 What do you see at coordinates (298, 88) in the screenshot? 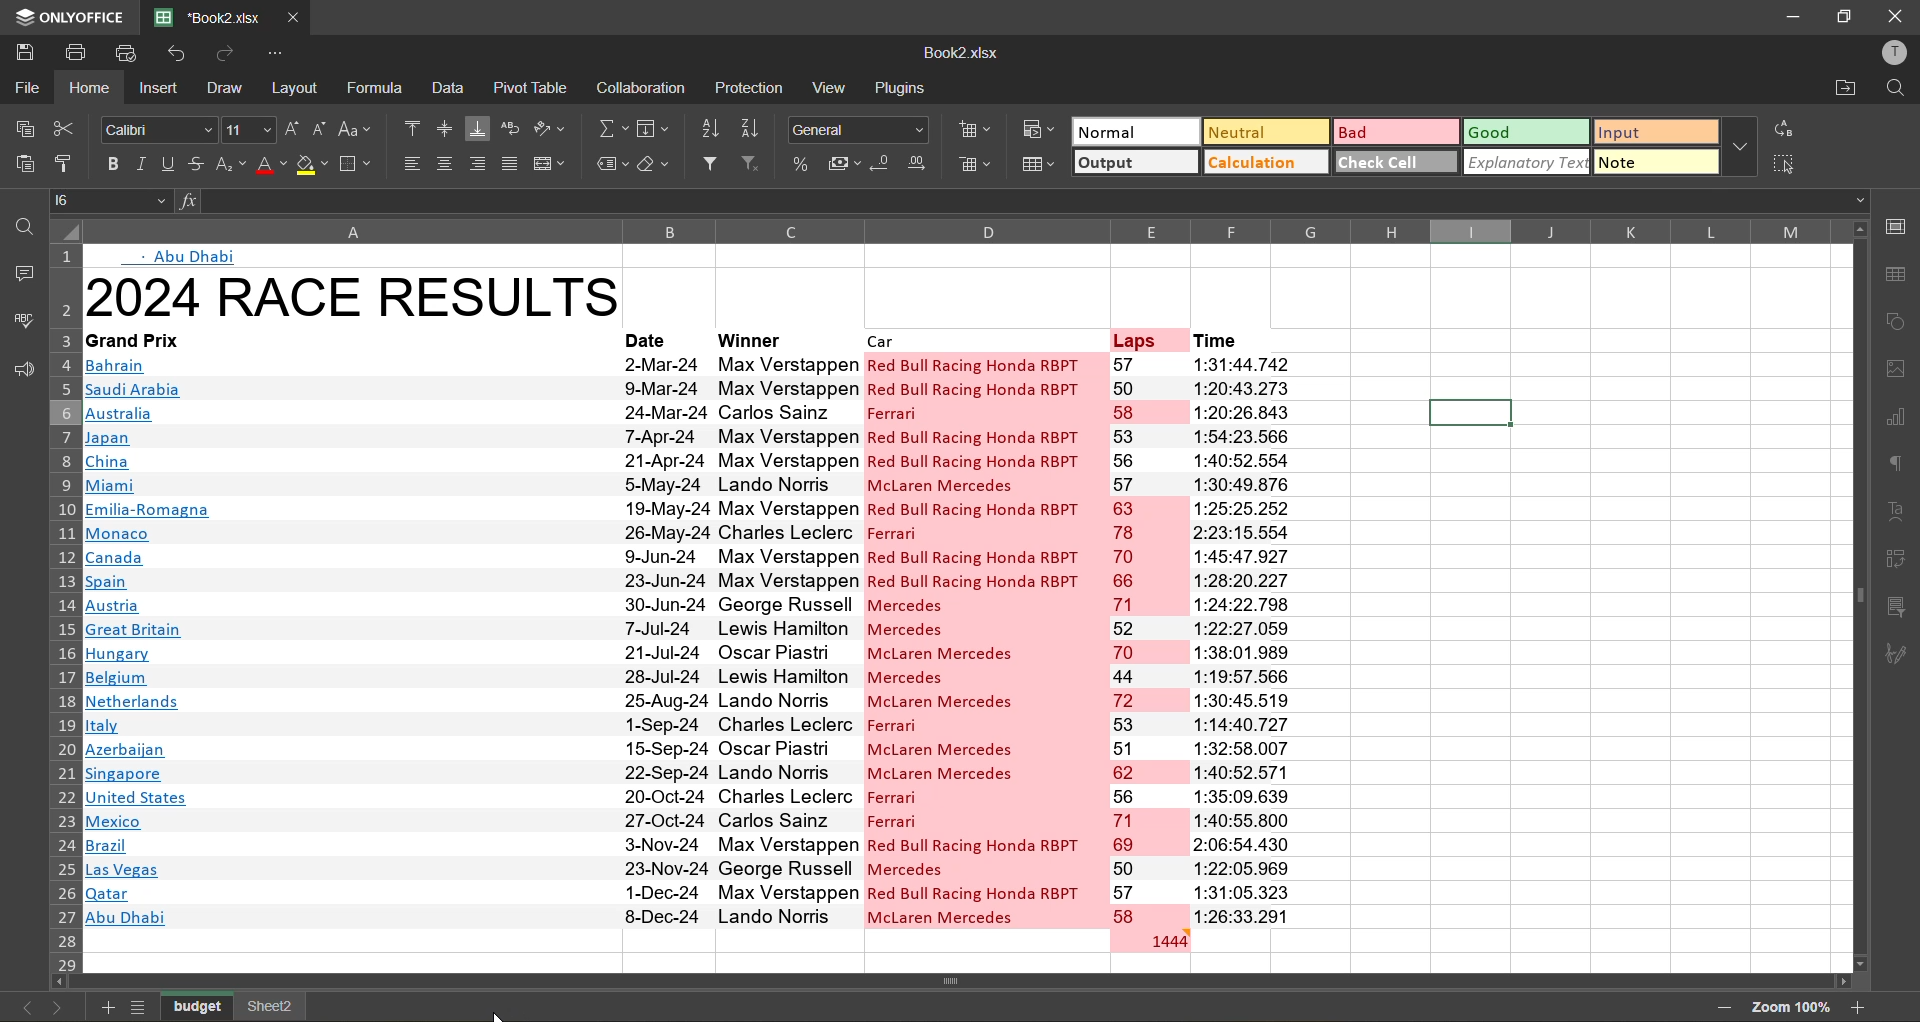
I see `layout` at bounding box center [298, 88].